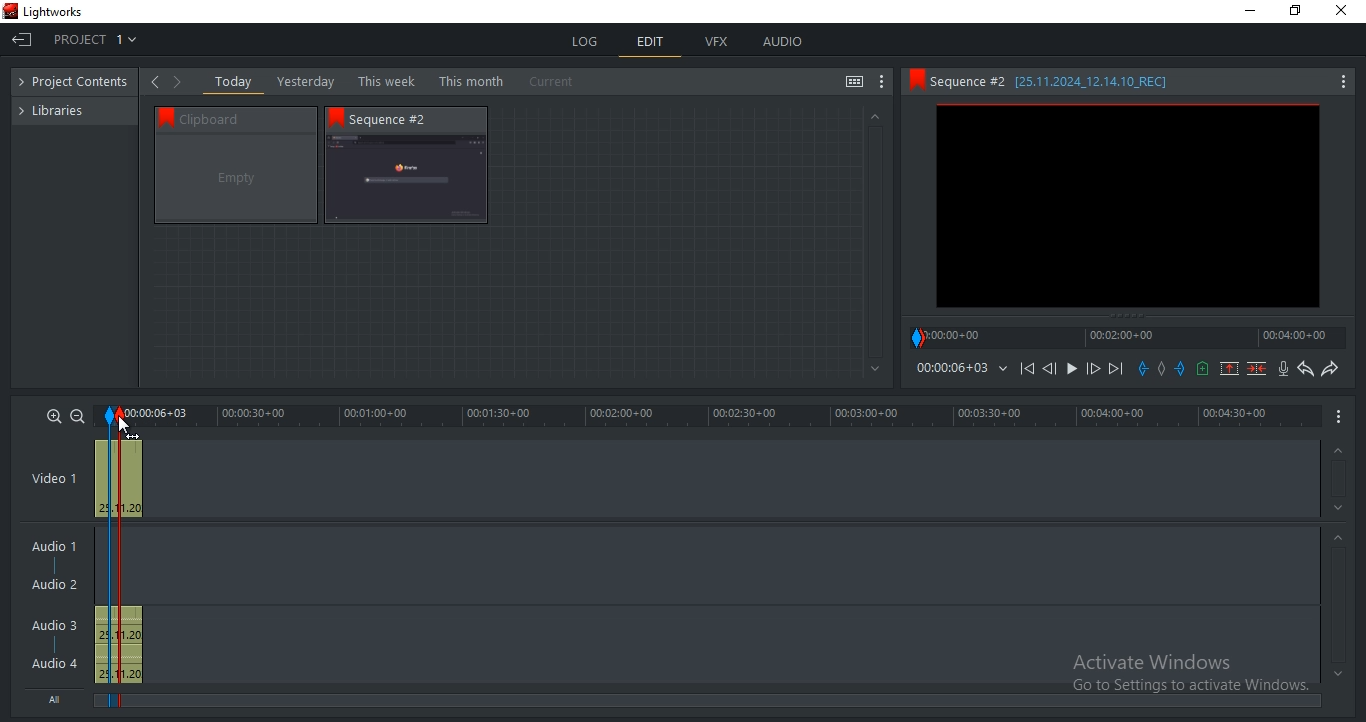 This screenshot has height=722, width=1366. Describe the element at coordinates (1342, 83) in the screenshot. I see `Show settings menu` at that location.